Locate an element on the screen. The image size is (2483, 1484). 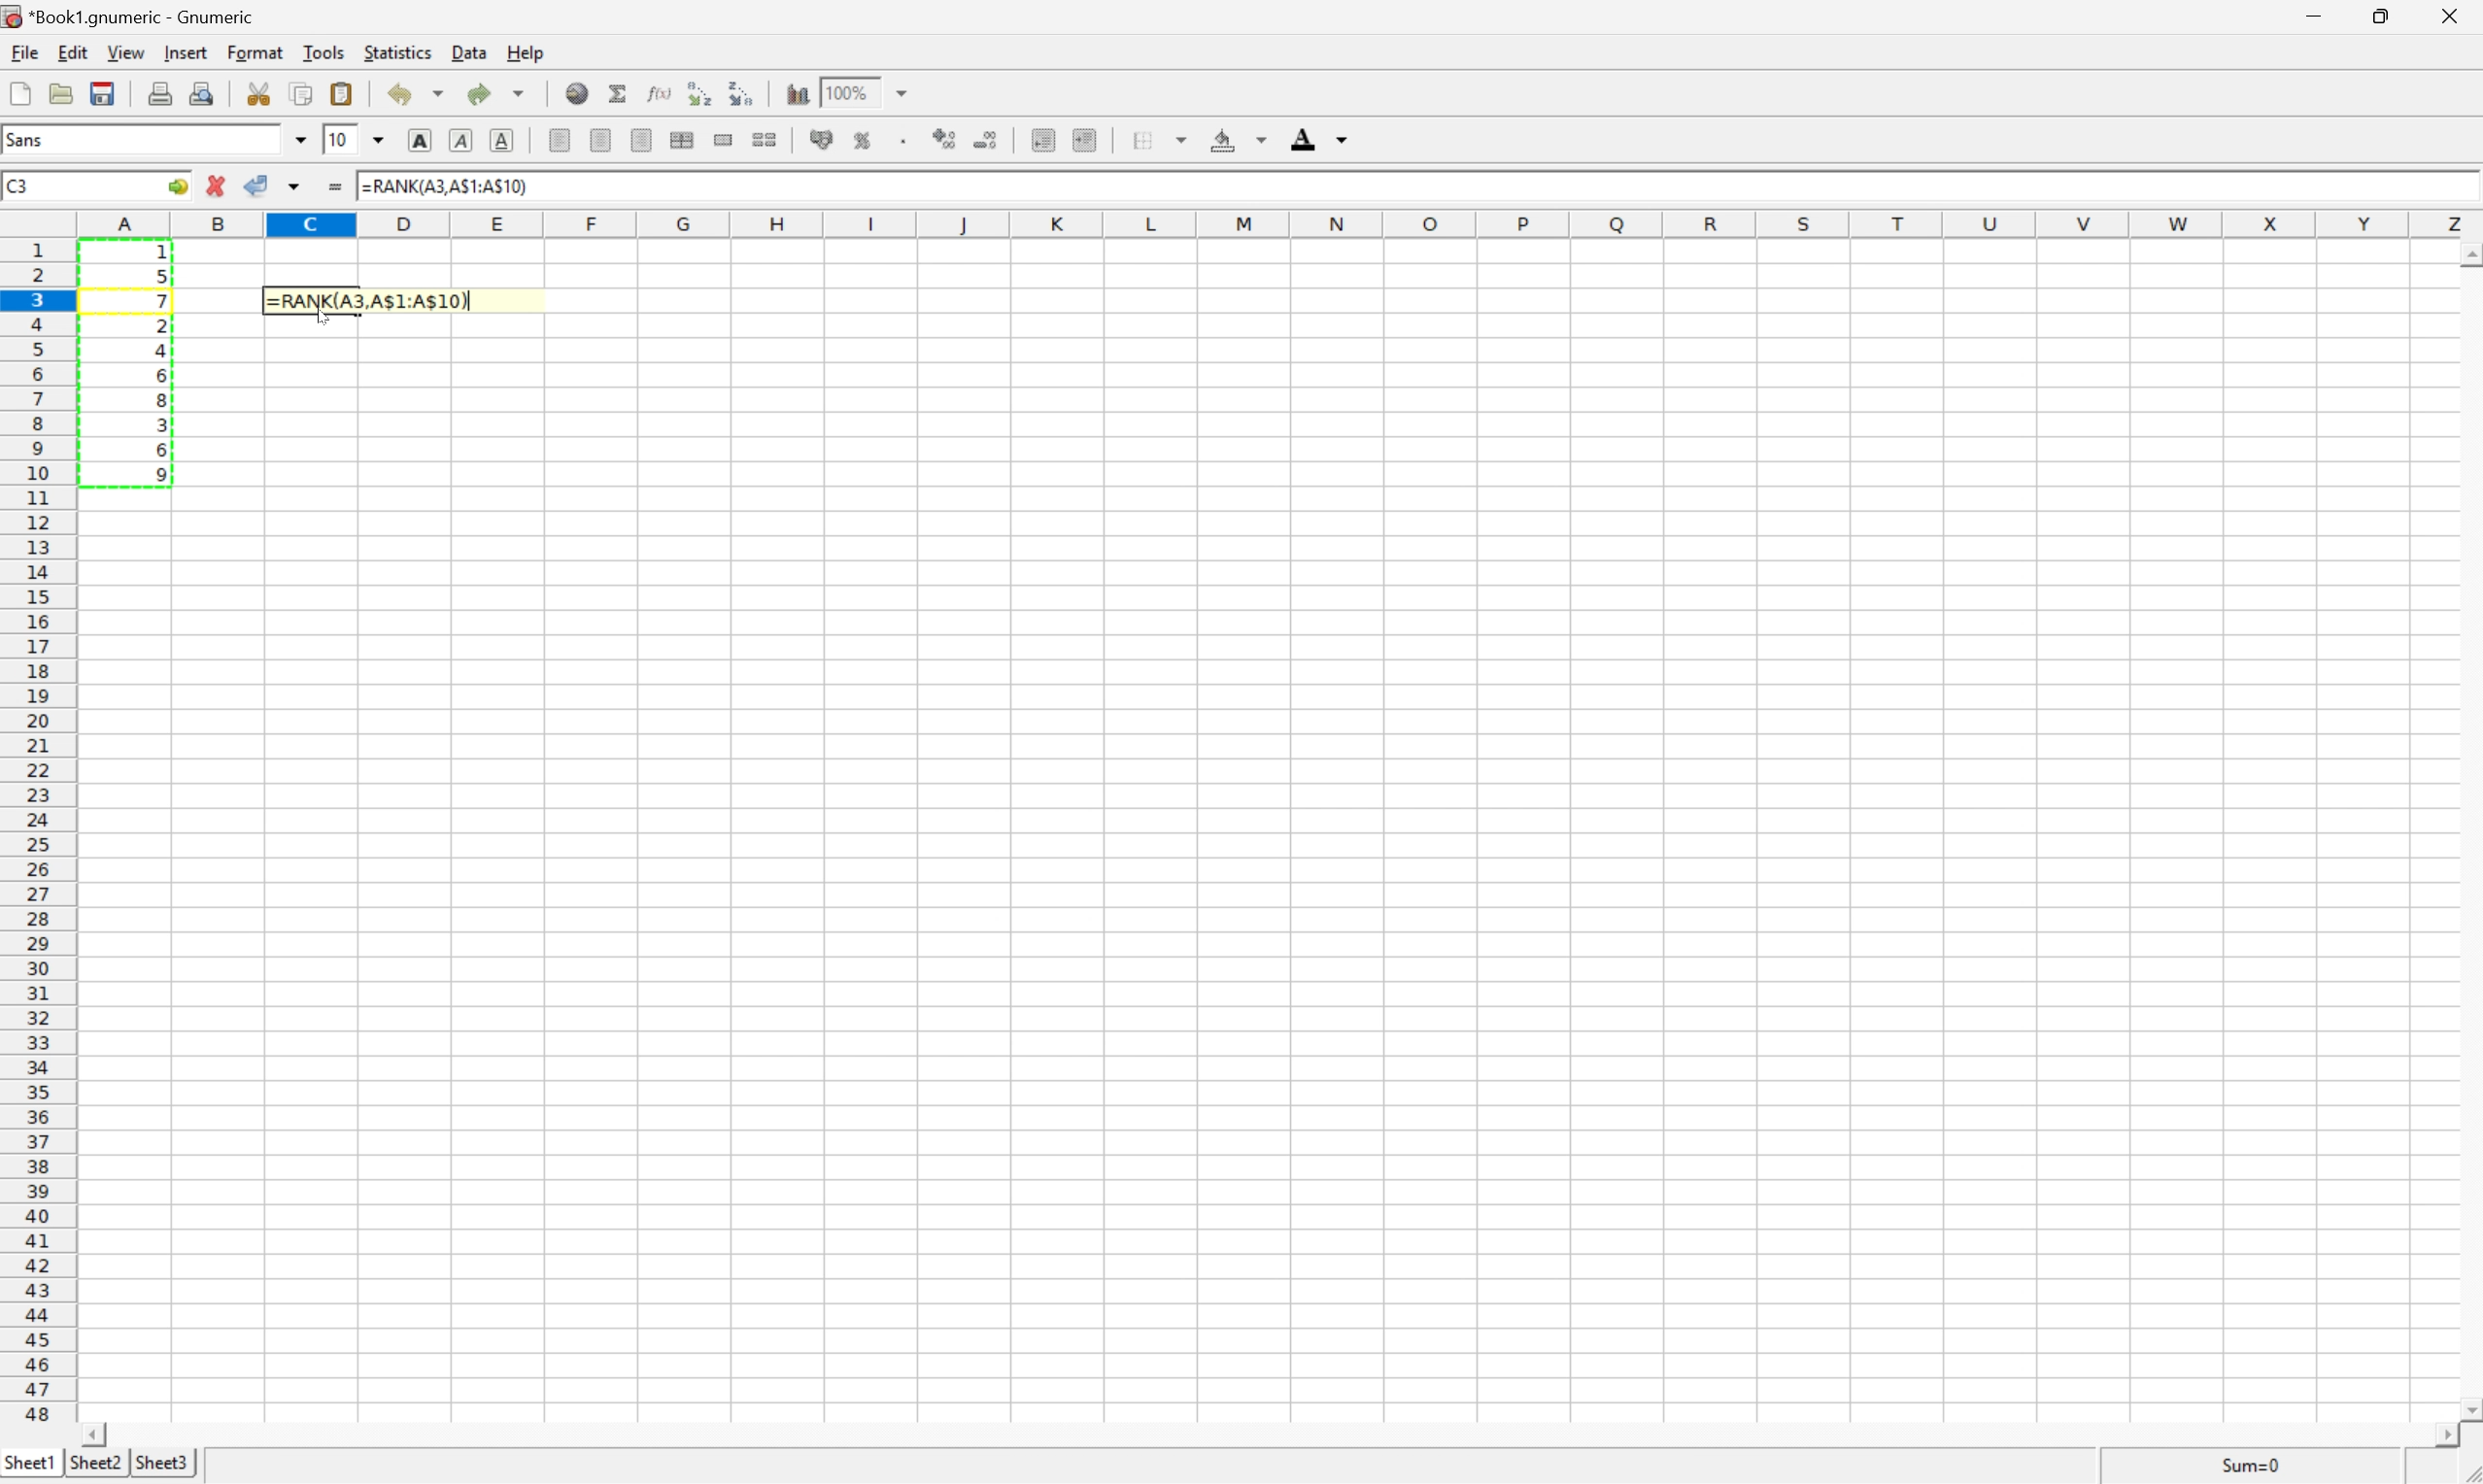
undo is located at coordinates (411, 94).